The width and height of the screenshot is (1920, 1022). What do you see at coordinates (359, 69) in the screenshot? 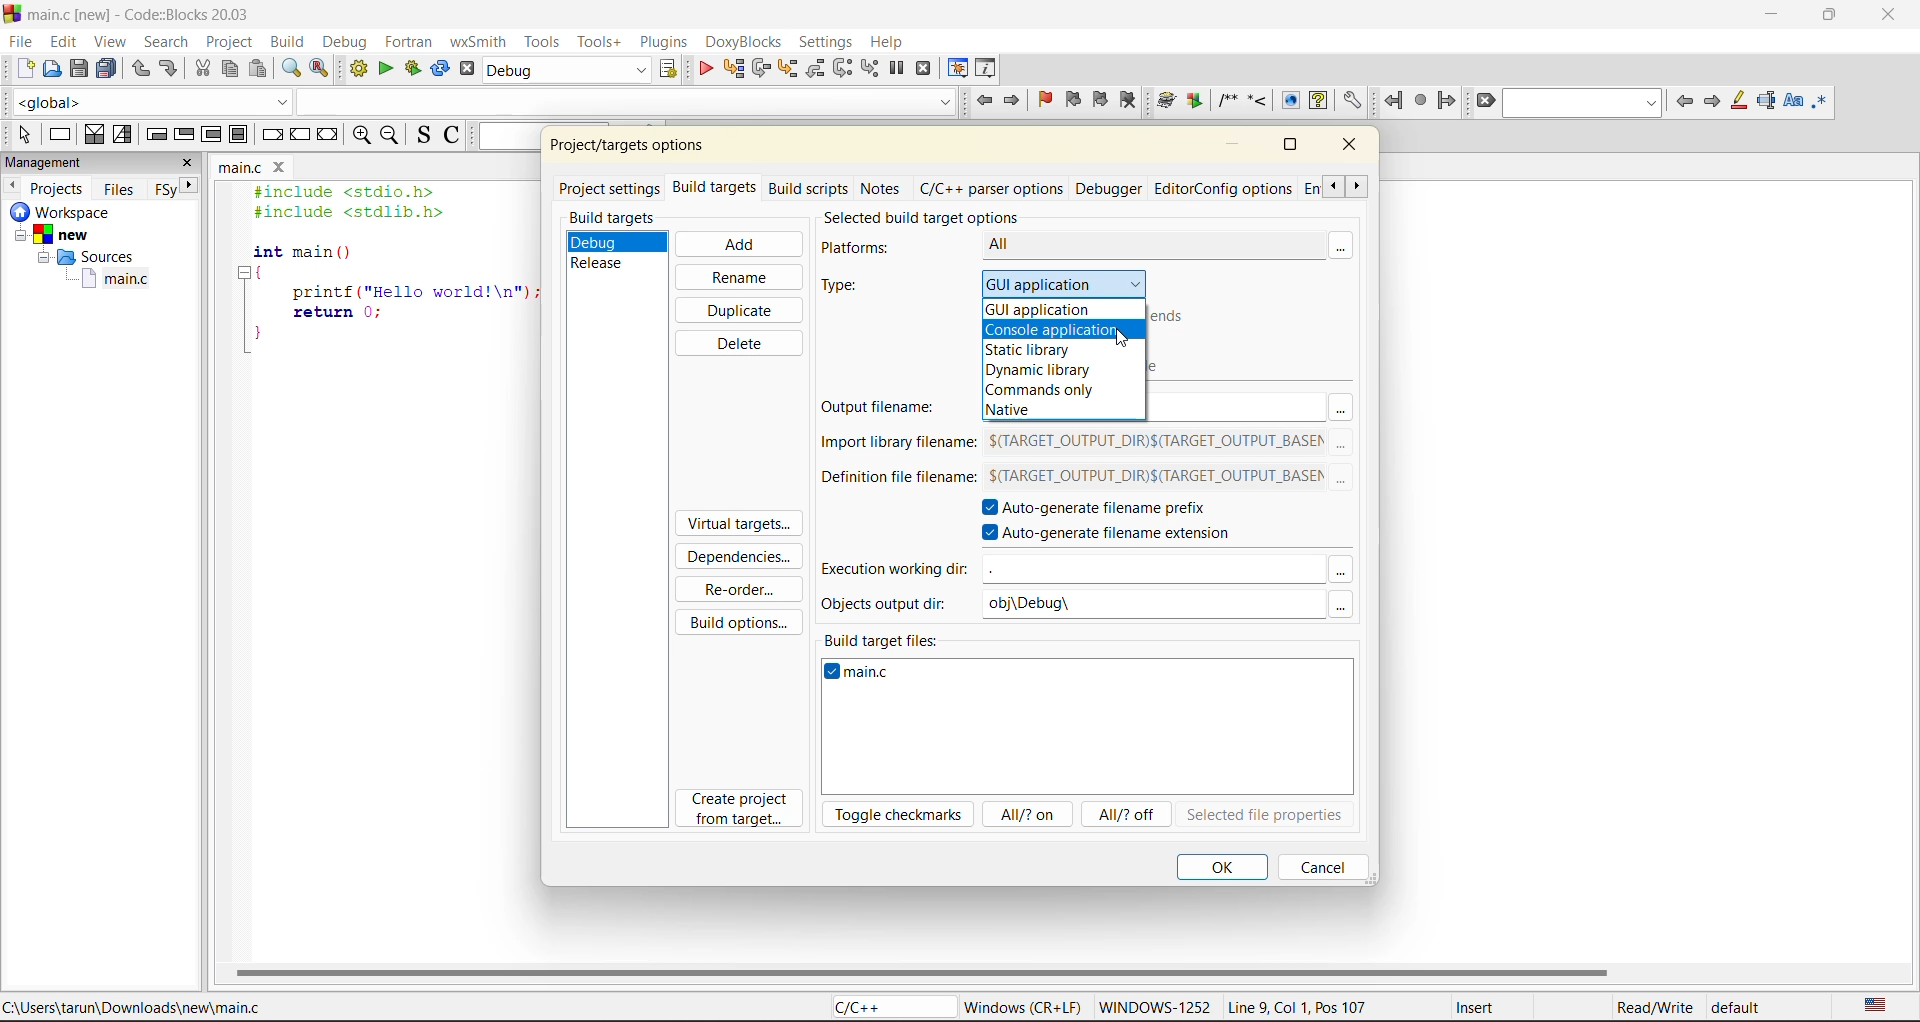
I see `build` at bounding box center [359, 69].